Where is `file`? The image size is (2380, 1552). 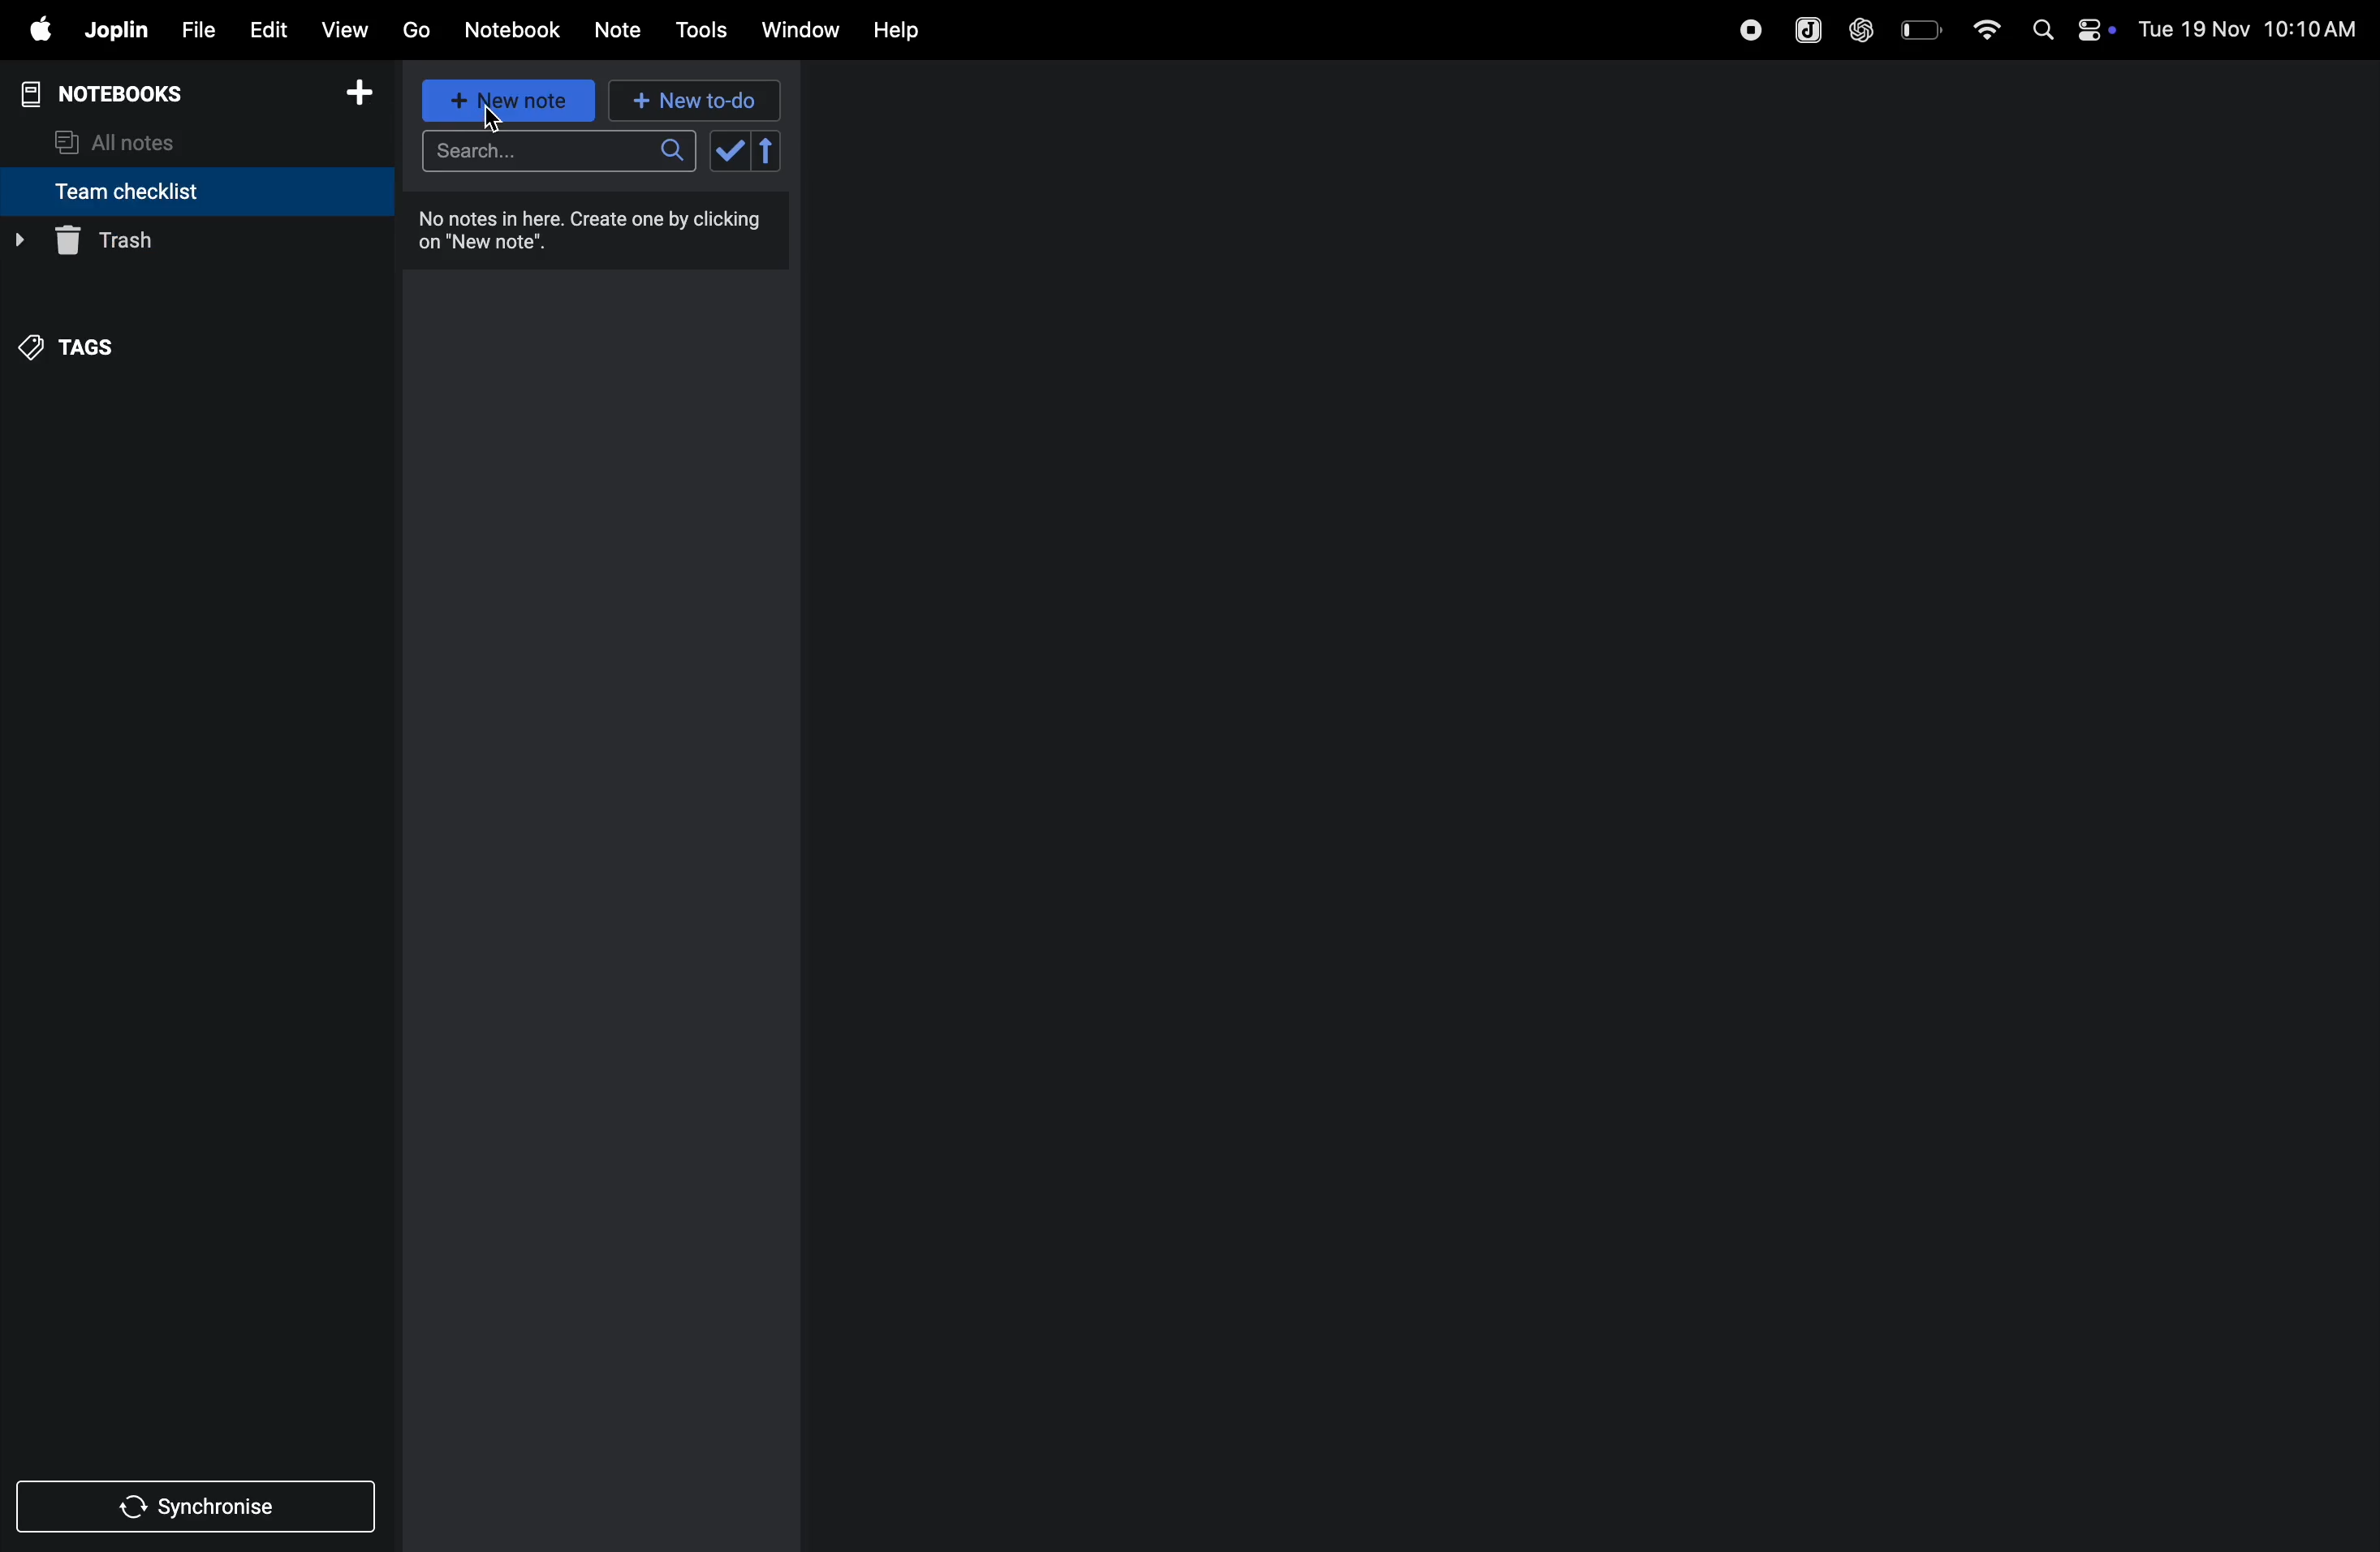
file is located at coordinates (197, 27).